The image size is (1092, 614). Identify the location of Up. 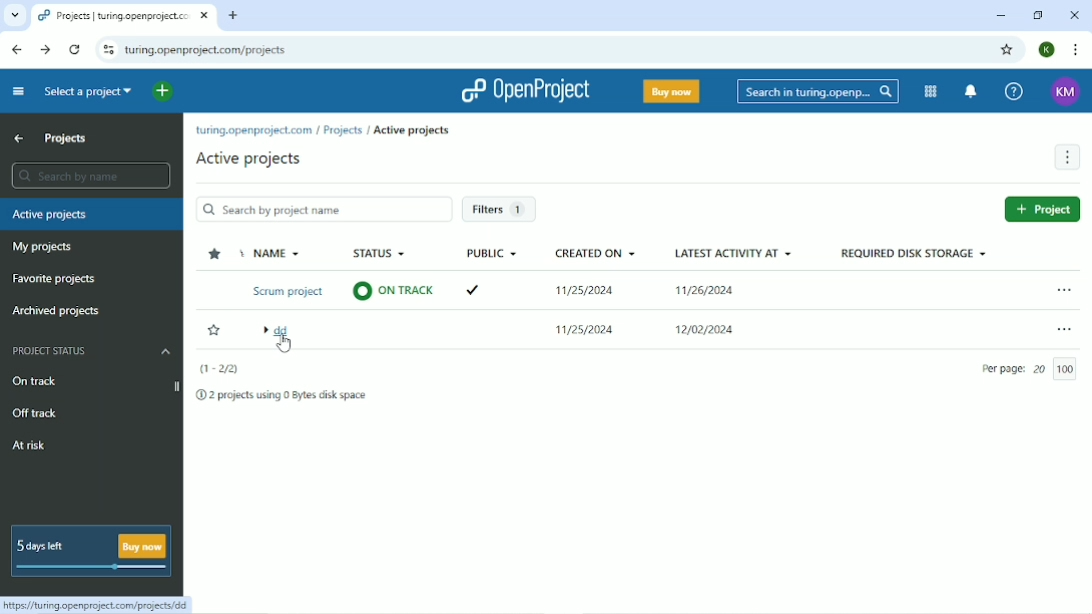
(18, 140).